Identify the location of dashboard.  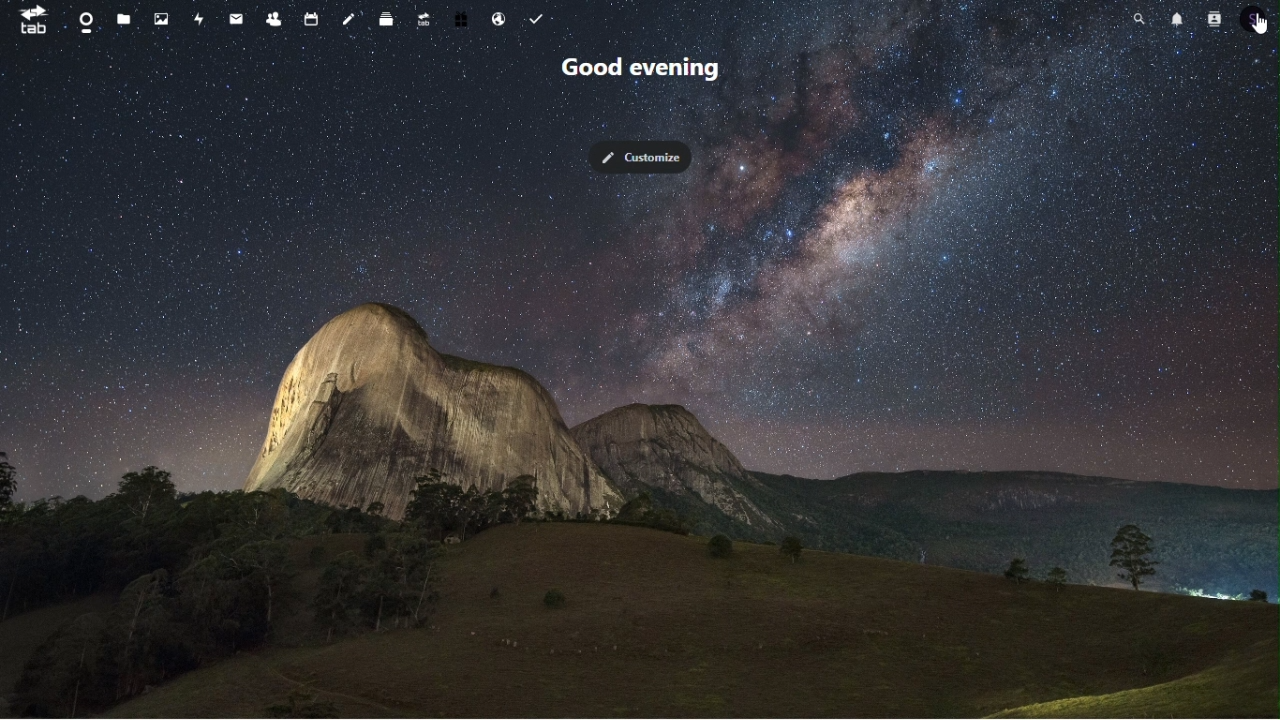
(85, 22).